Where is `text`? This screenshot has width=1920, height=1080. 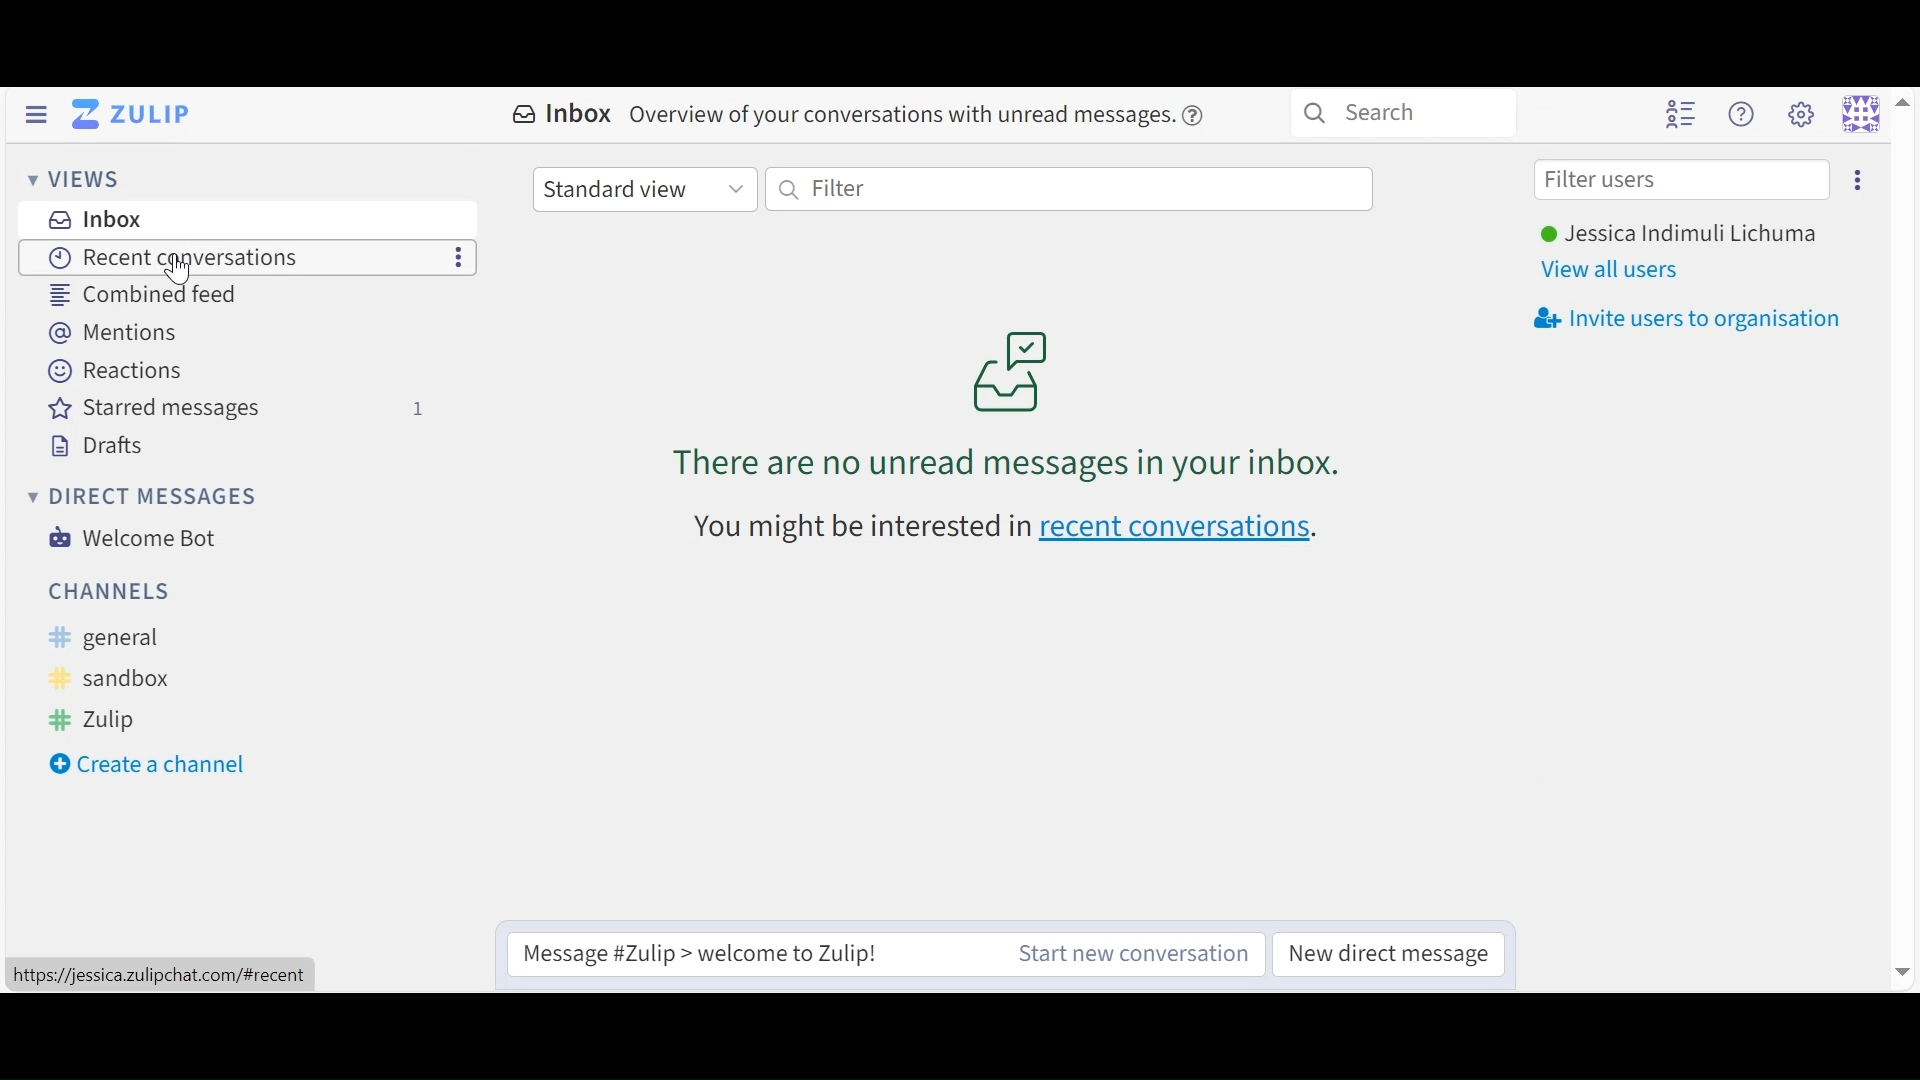 text is located at coordinates (861, 529).